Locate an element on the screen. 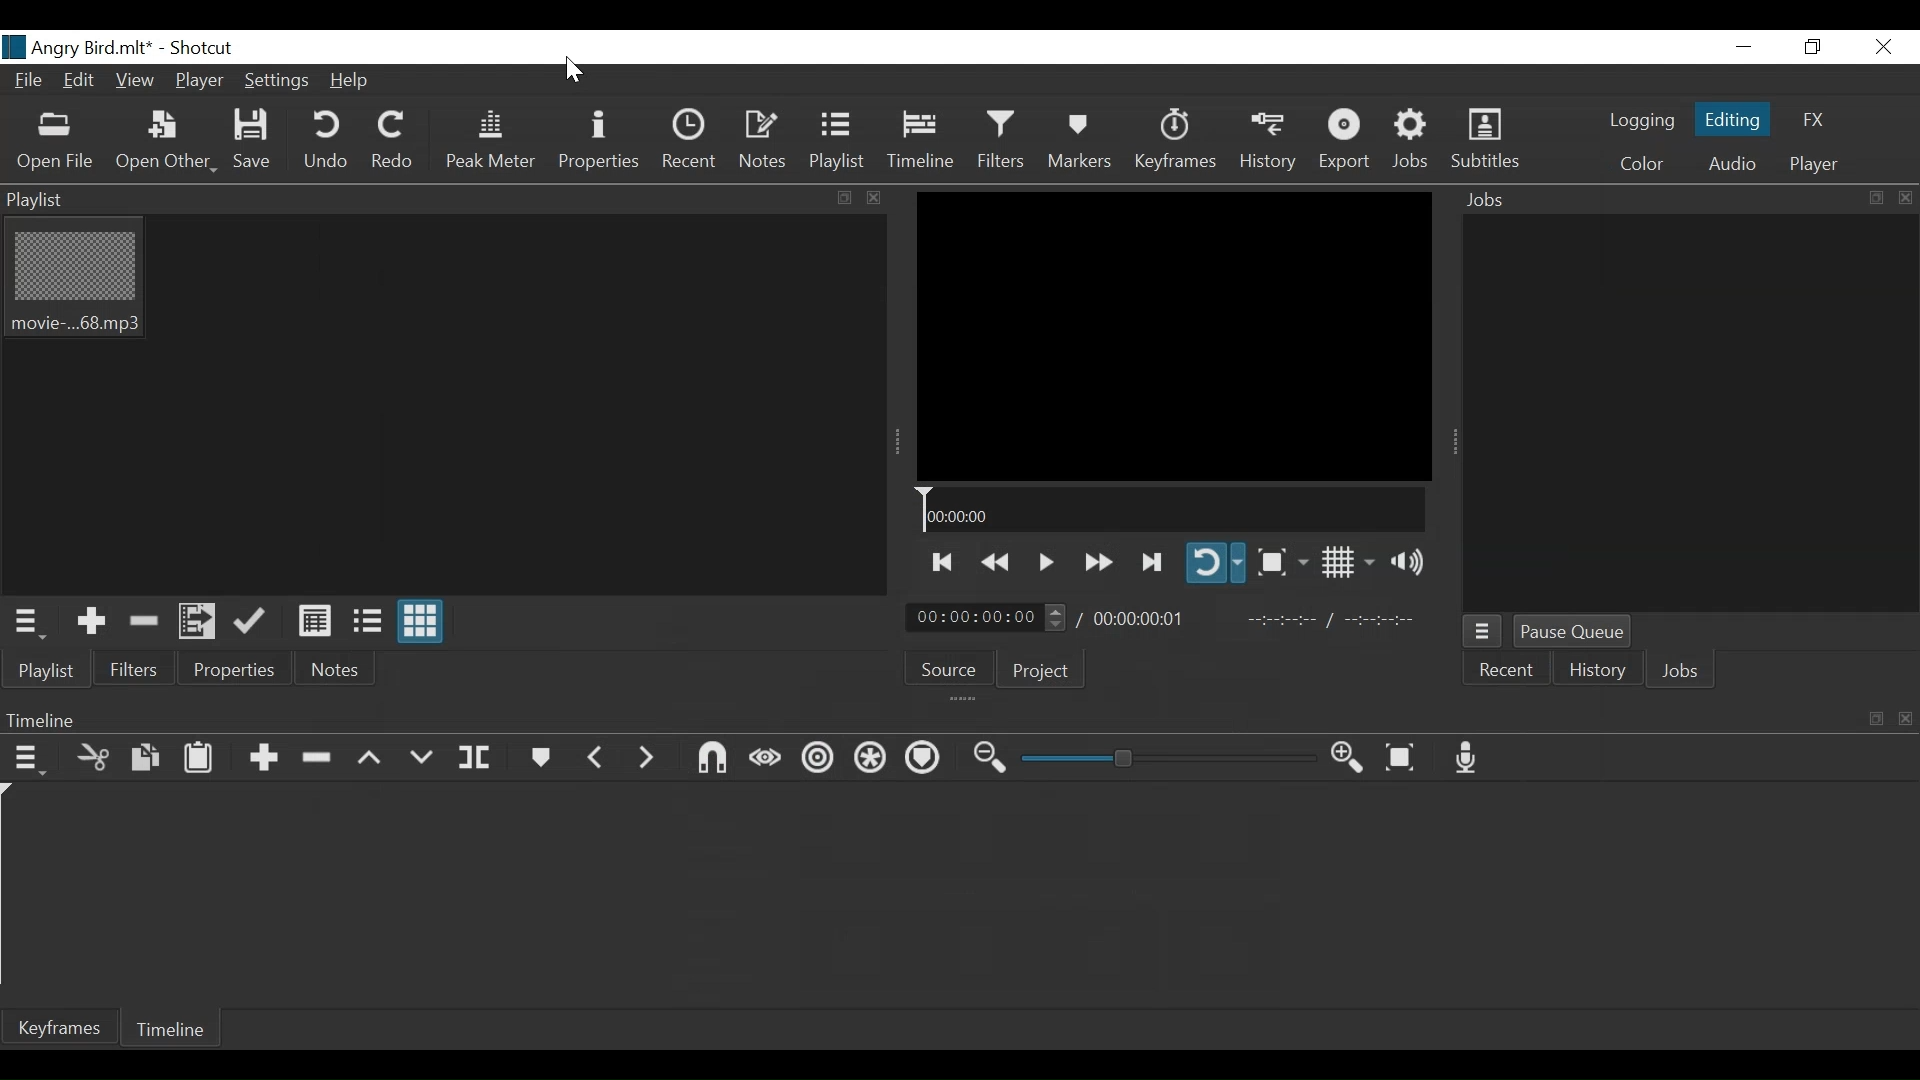 The height and width of the screenshot is (1080, 1920). View as Details is located at coordinates (315, 622).